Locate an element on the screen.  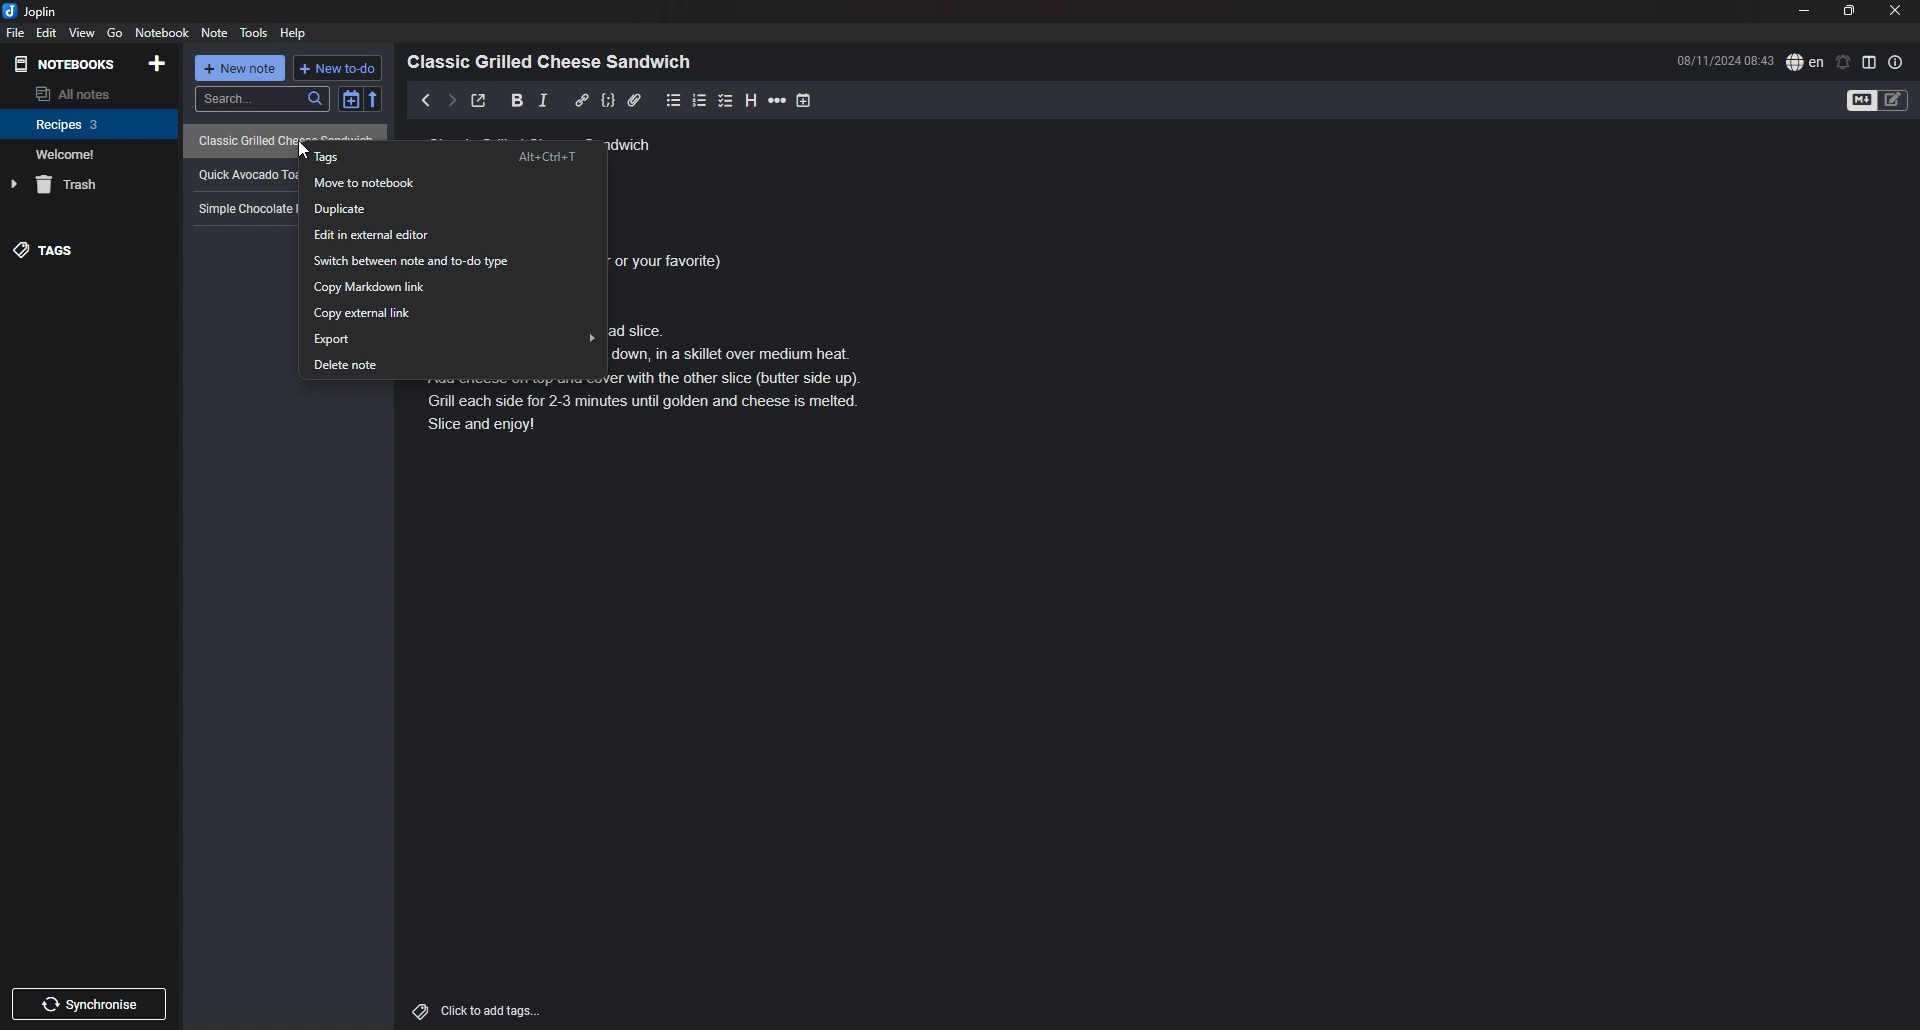
new todo is located at coordinates (339, 68).